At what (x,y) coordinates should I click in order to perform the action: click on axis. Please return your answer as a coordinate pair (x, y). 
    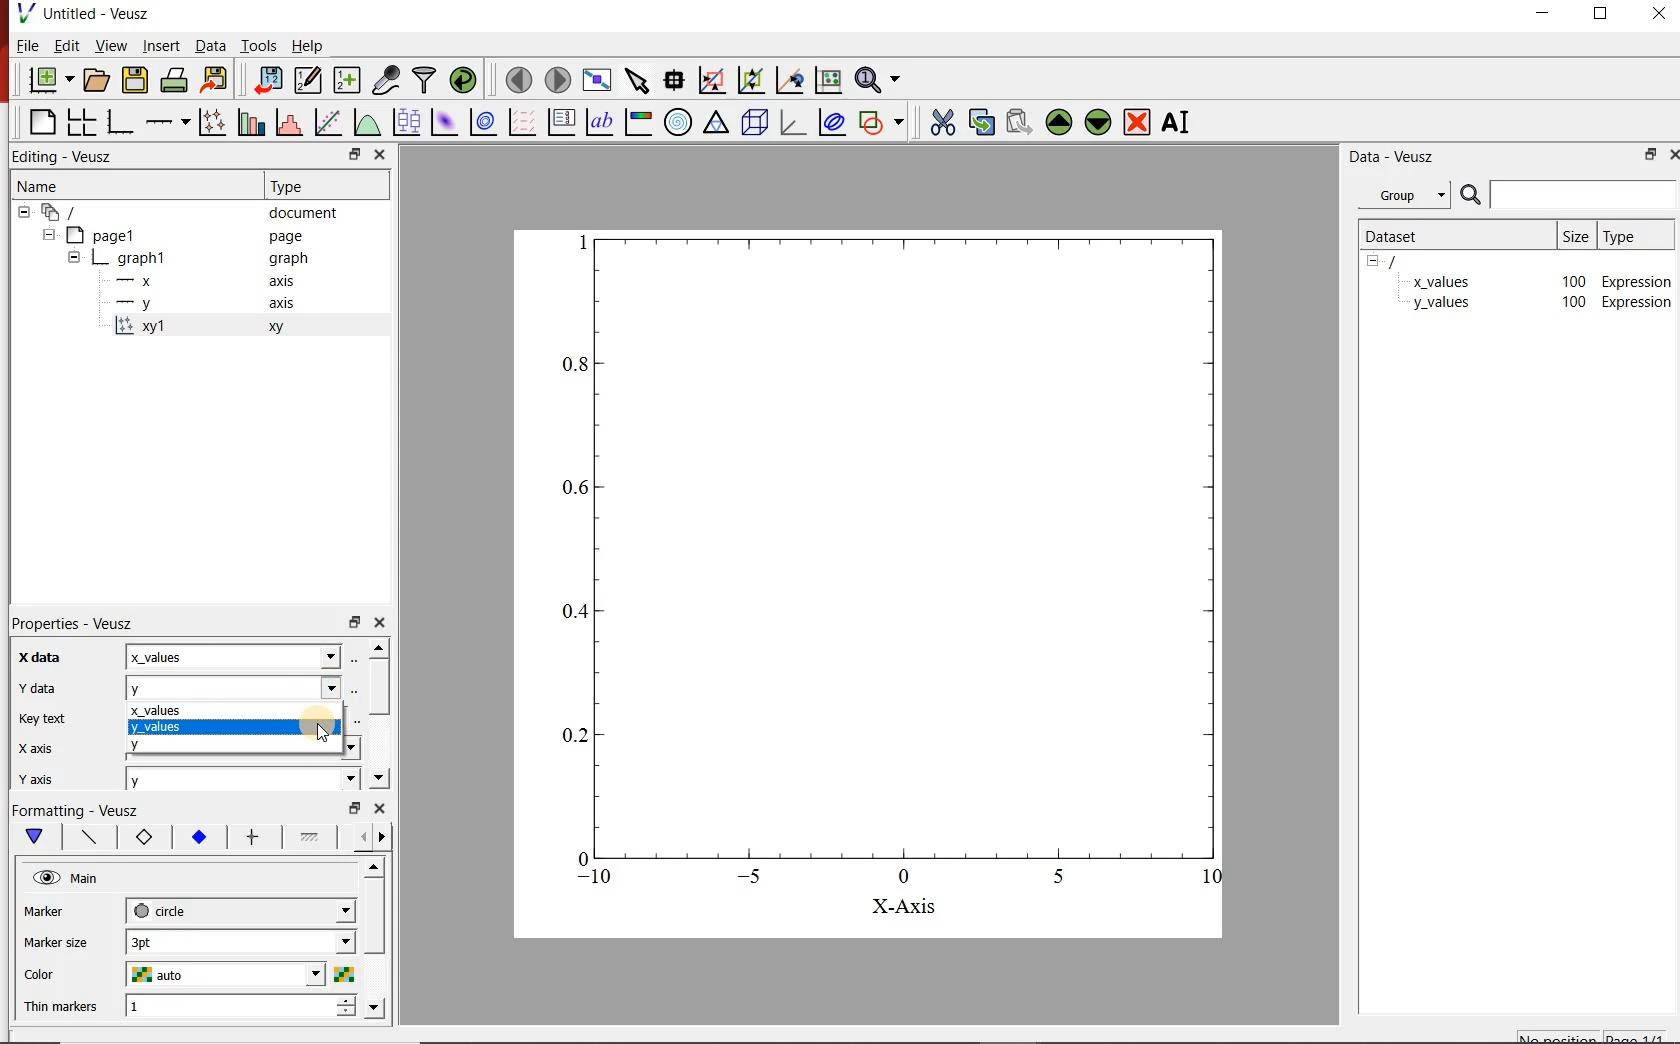
    Looking at the image, I should click on (281, 304).